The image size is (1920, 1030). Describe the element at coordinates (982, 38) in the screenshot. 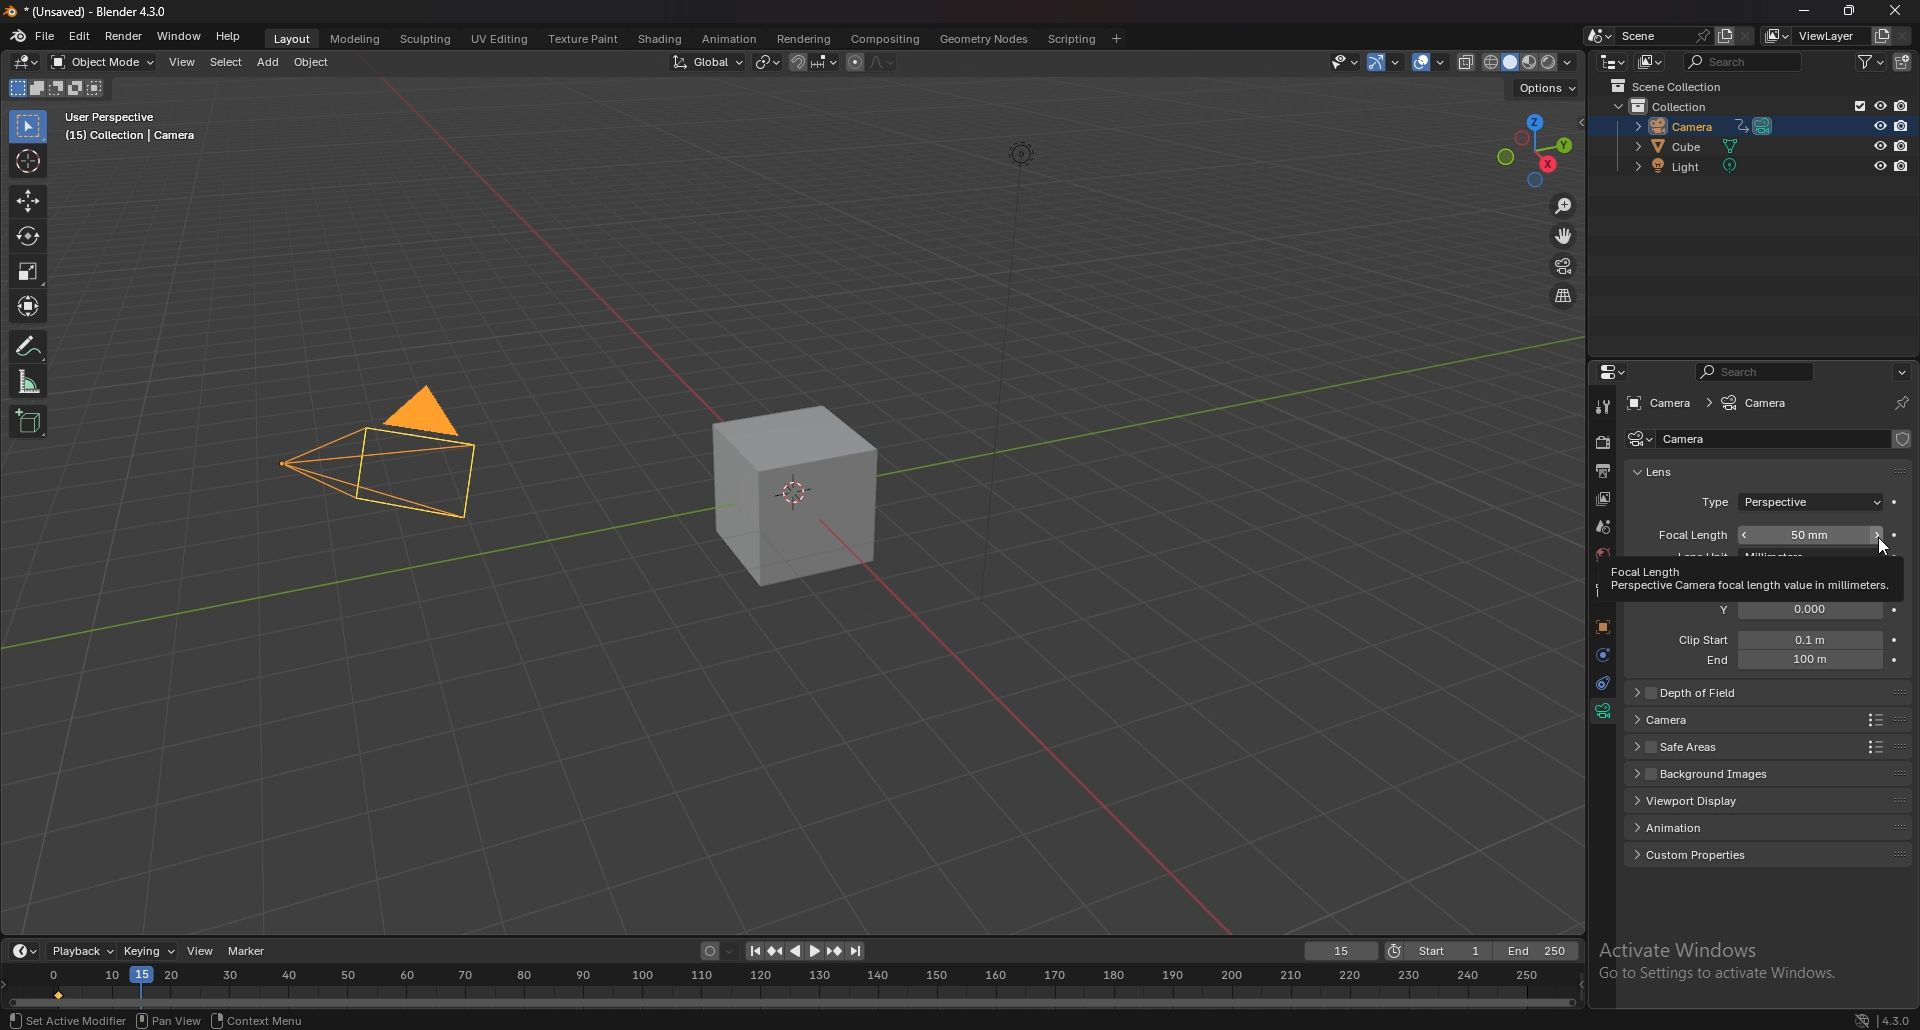

I see `geometry nodes` at that location.